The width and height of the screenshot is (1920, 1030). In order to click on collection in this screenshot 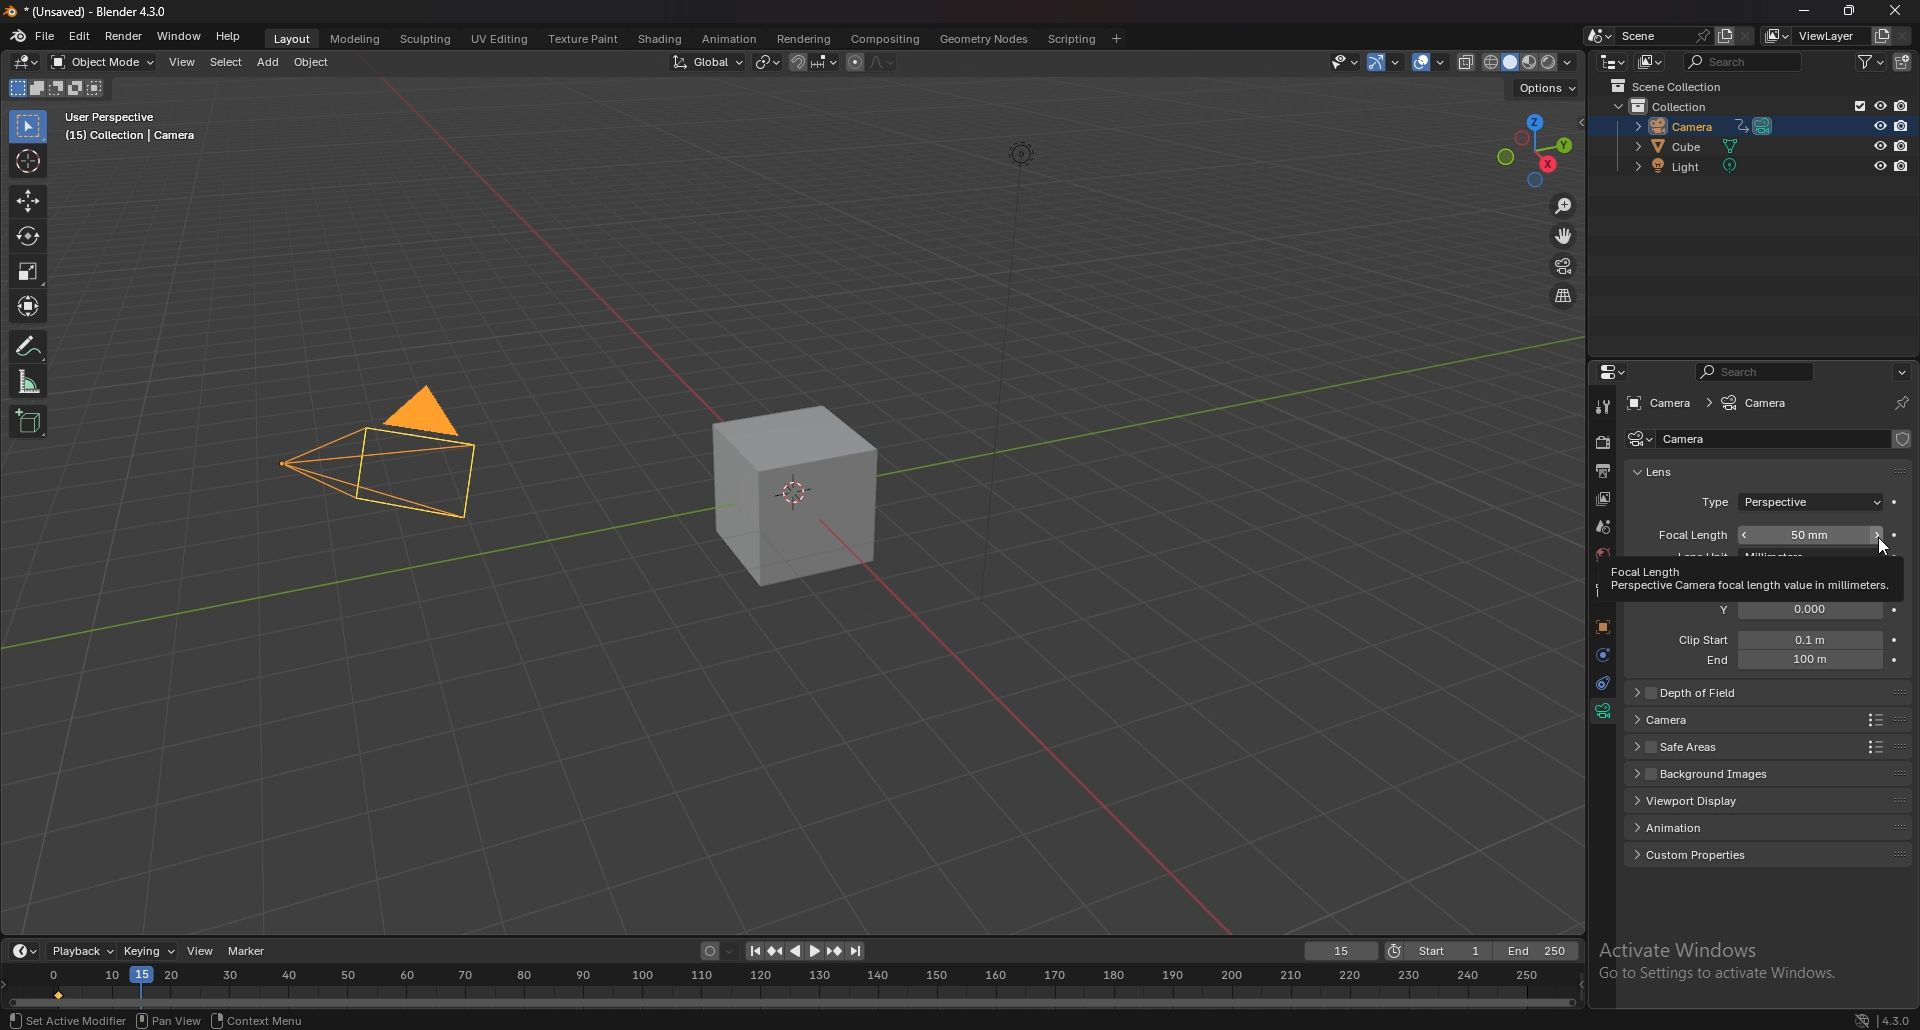, I will do `click(1670, 105)`.